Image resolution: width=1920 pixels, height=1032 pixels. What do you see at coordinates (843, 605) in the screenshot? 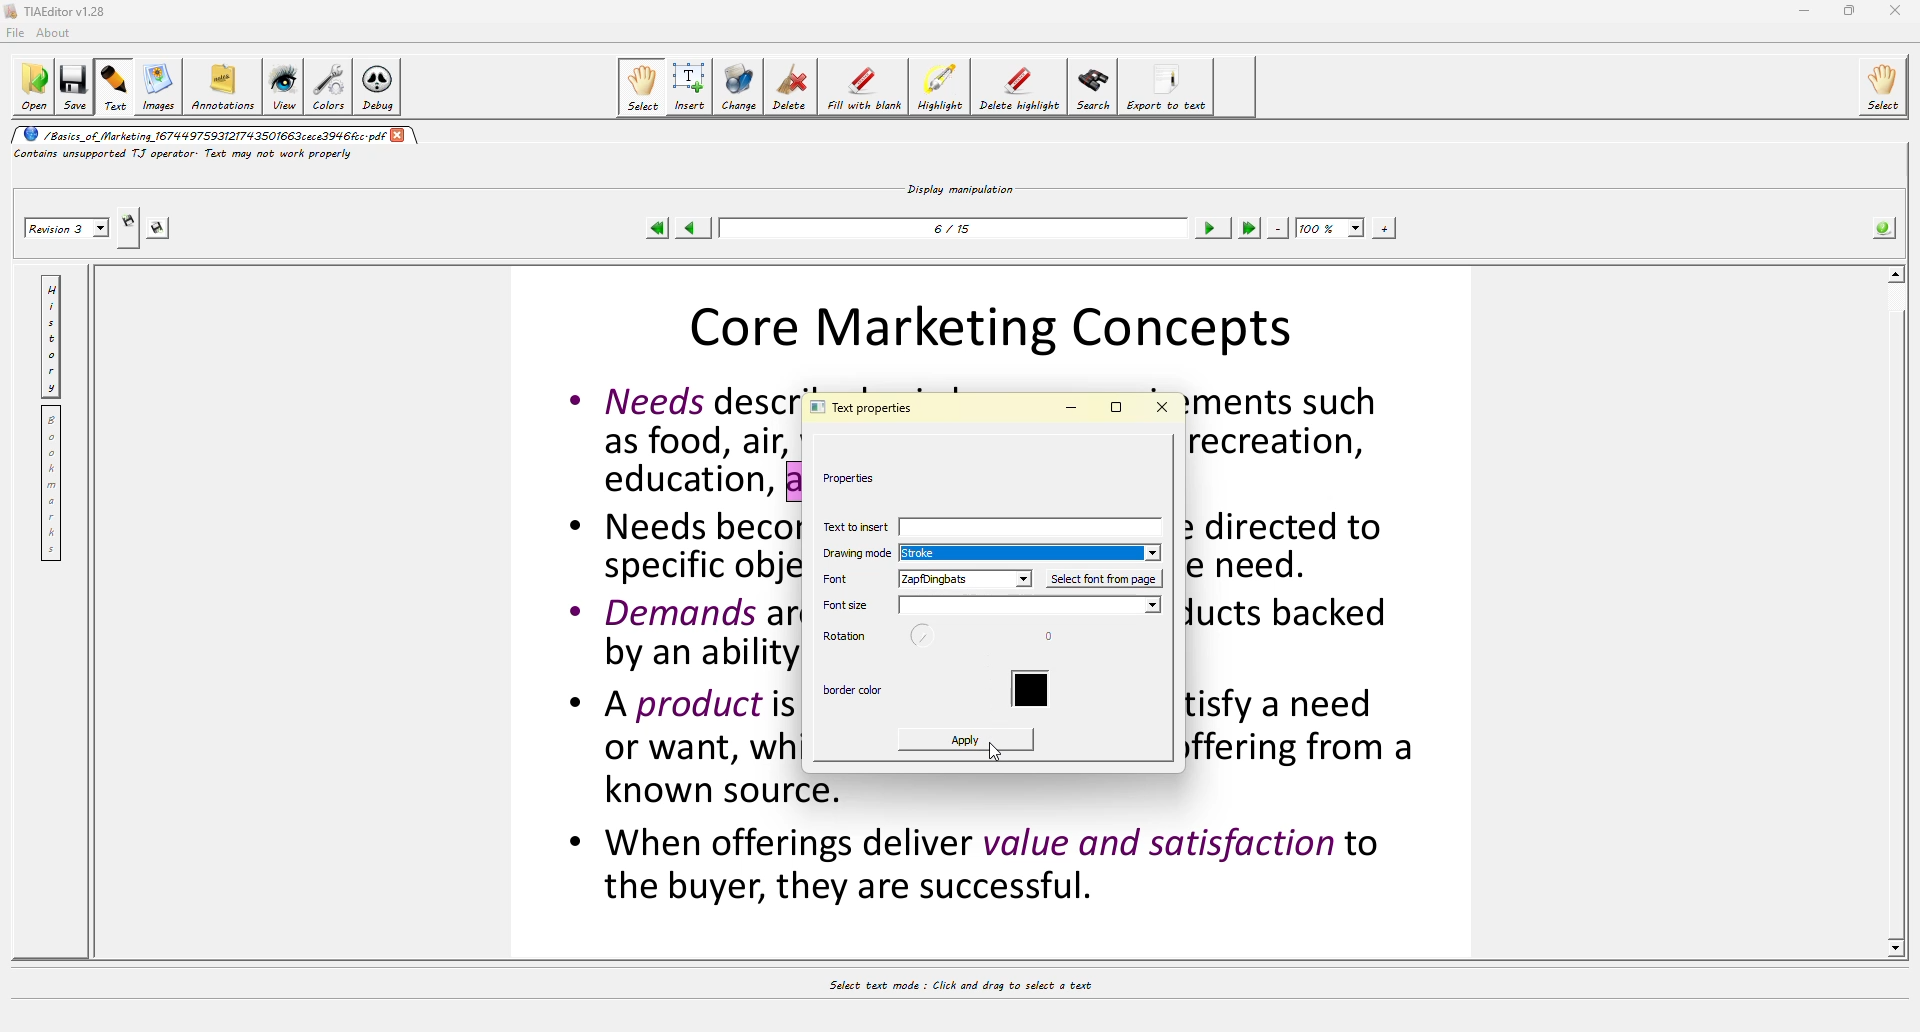
I see `font size` at bounding box center [843, 605].